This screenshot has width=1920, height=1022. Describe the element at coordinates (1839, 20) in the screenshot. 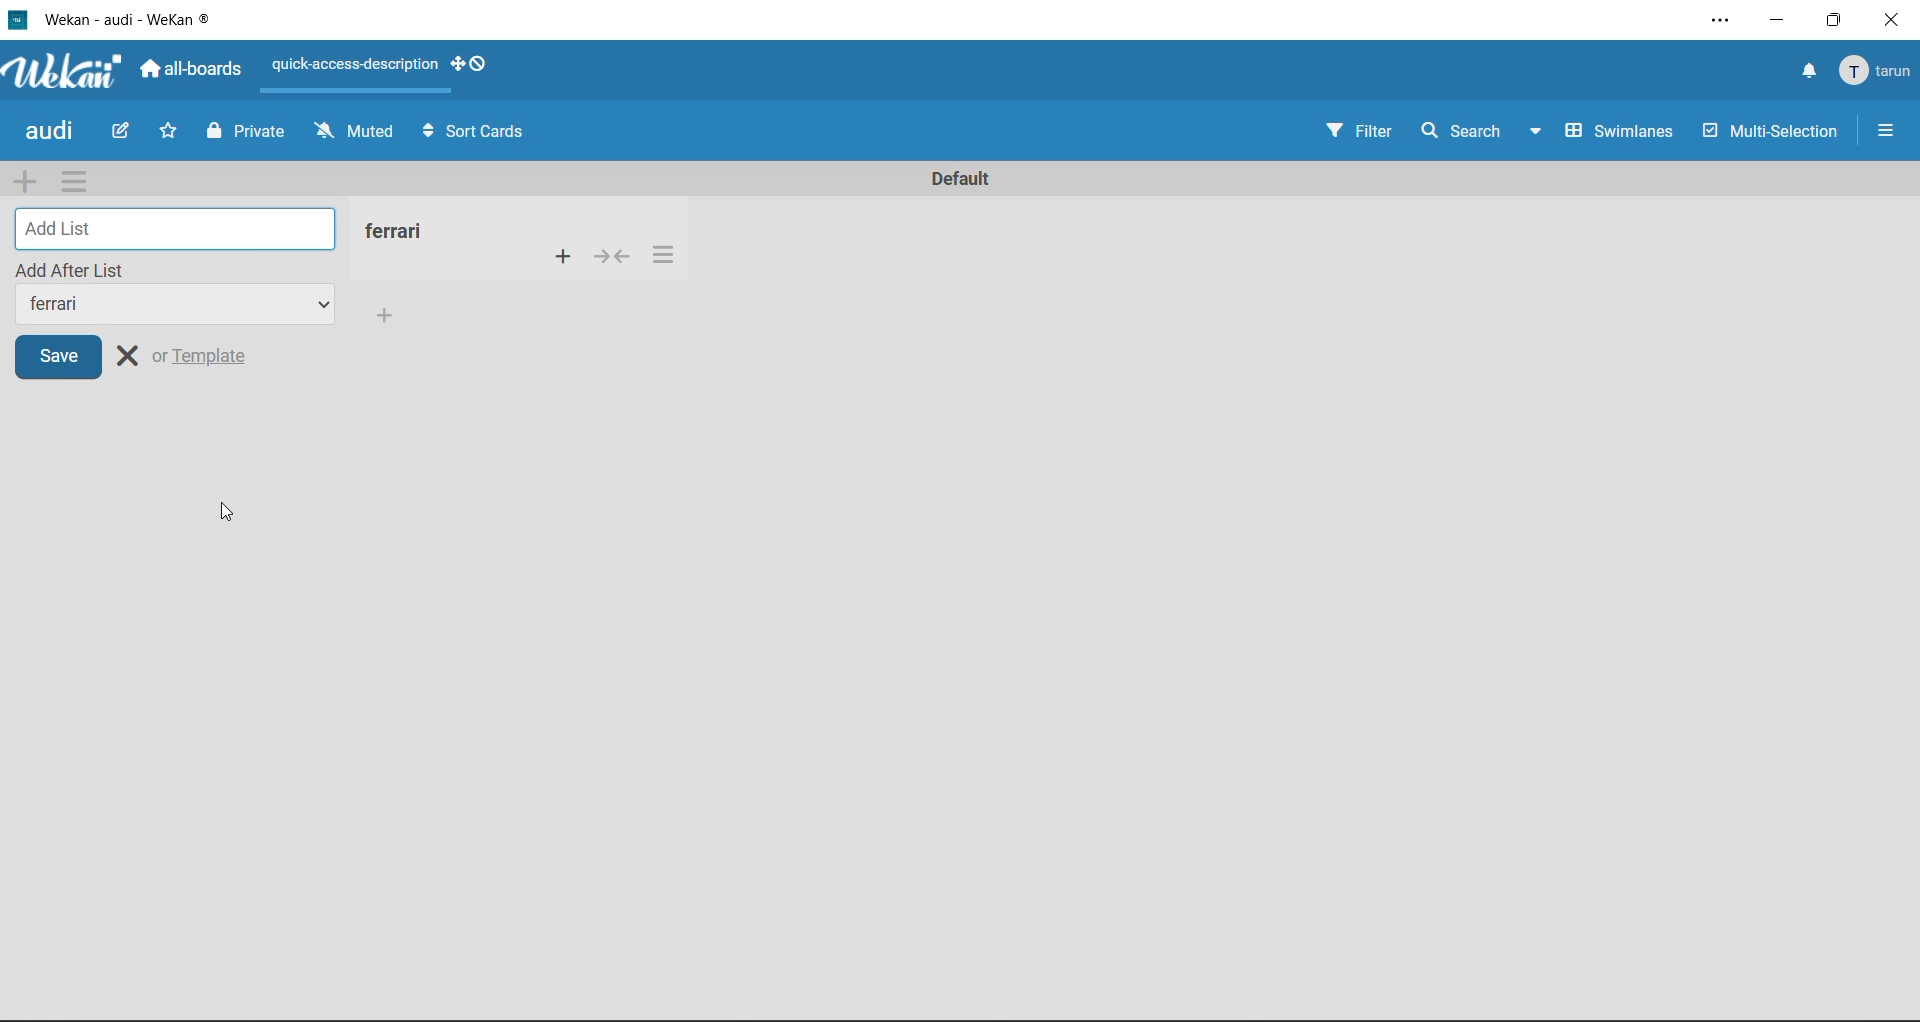

I see `maximize` at that location.